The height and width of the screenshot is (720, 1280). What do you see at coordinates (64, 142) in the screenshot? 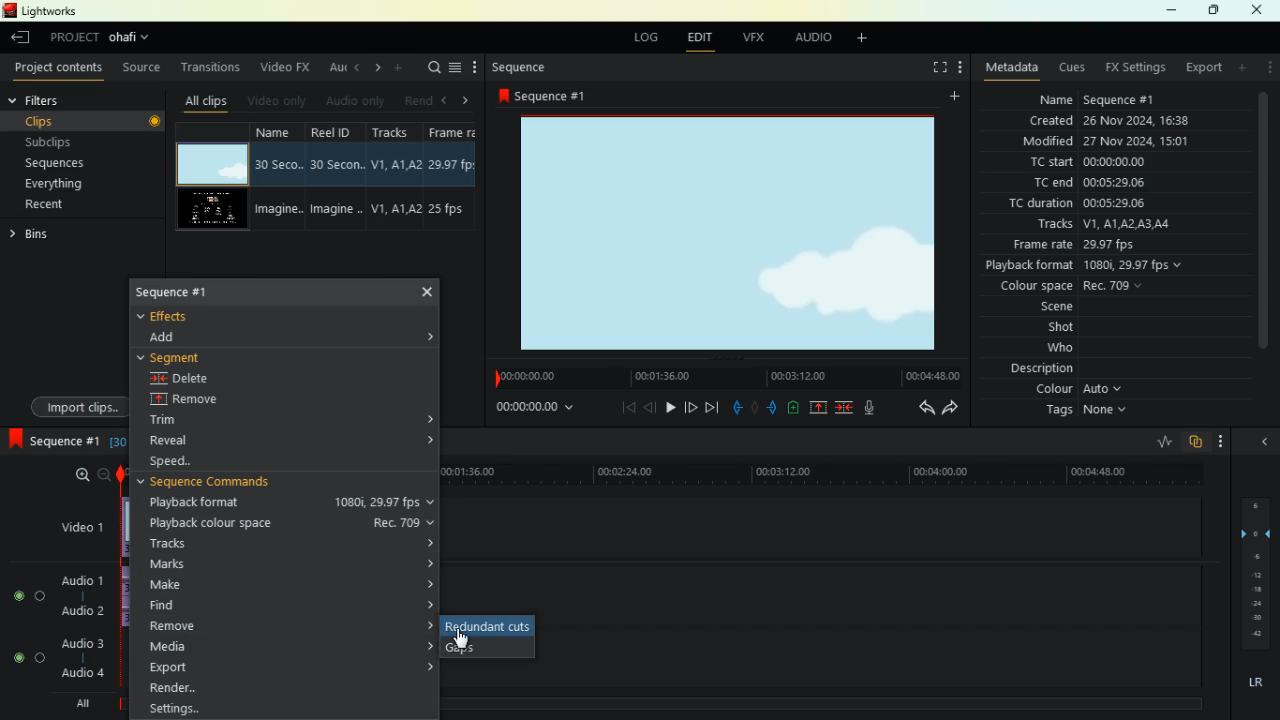
I see `subclips` at bounding box center [64, 142].